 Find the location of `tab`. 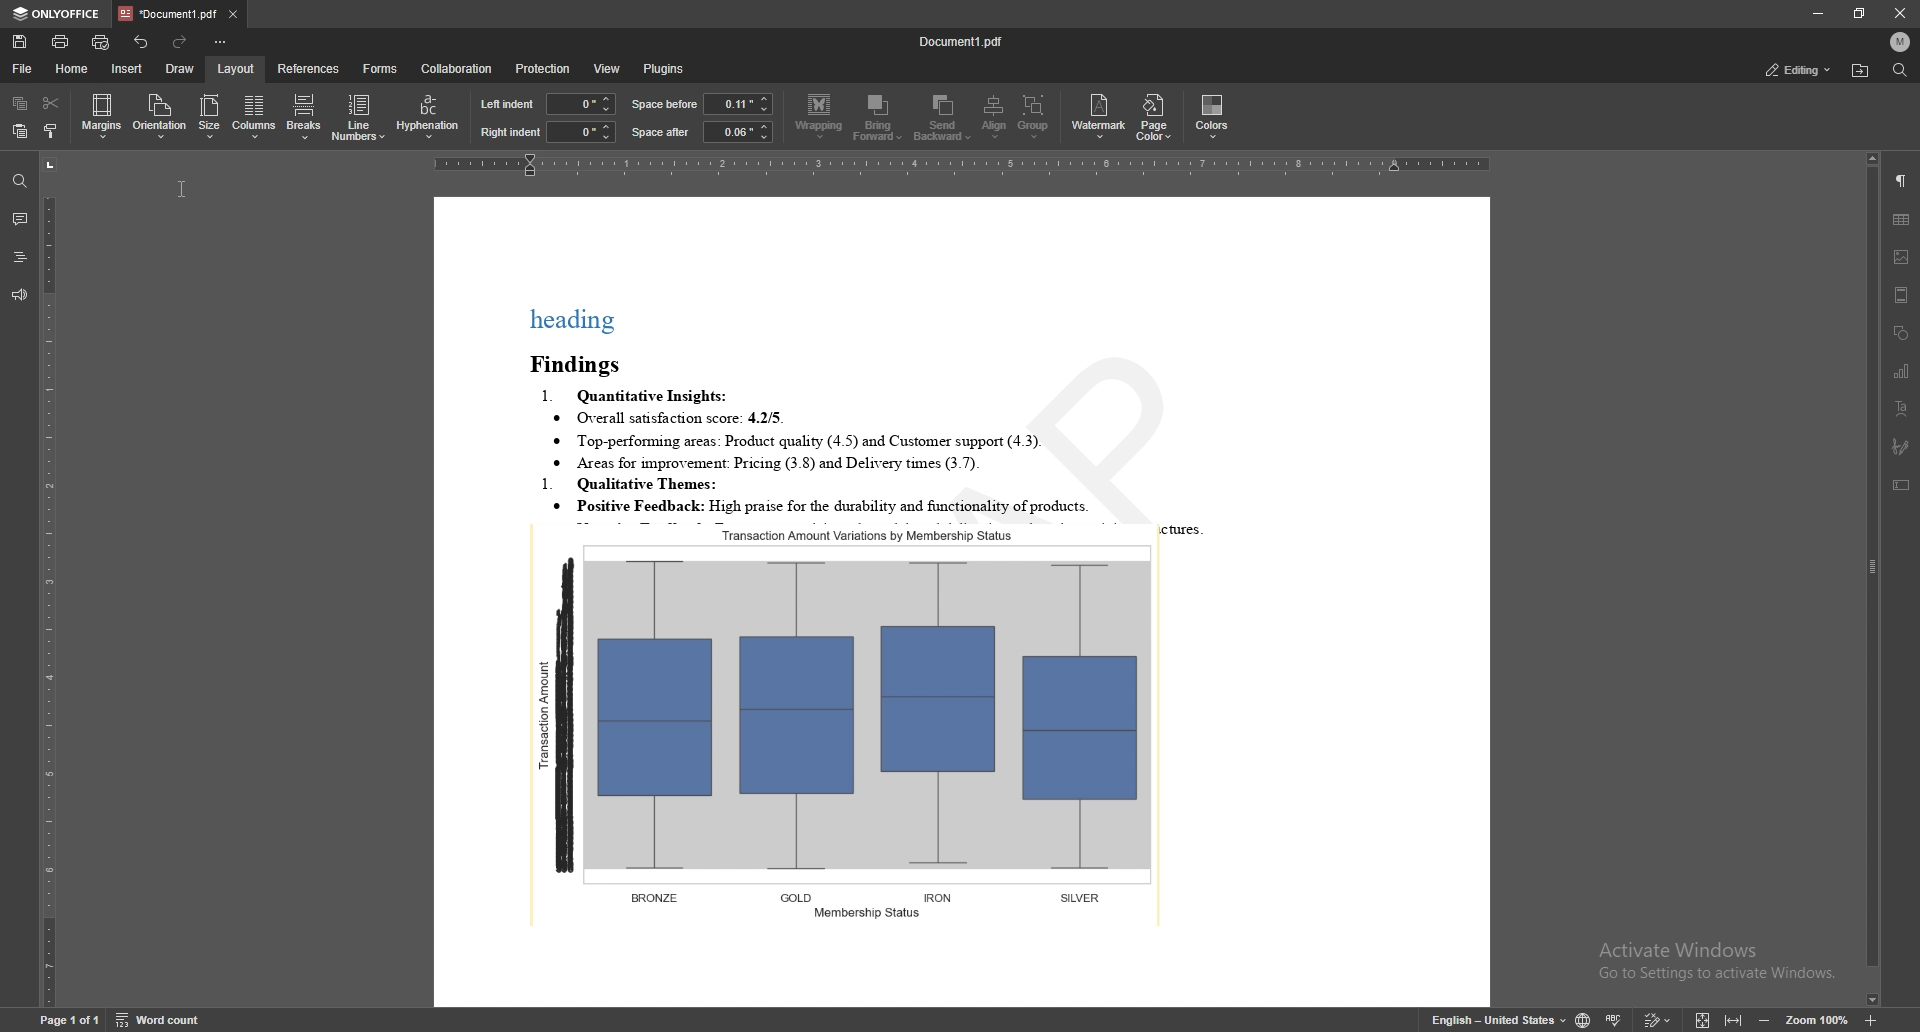

tab is located at coordinates (169, 12).